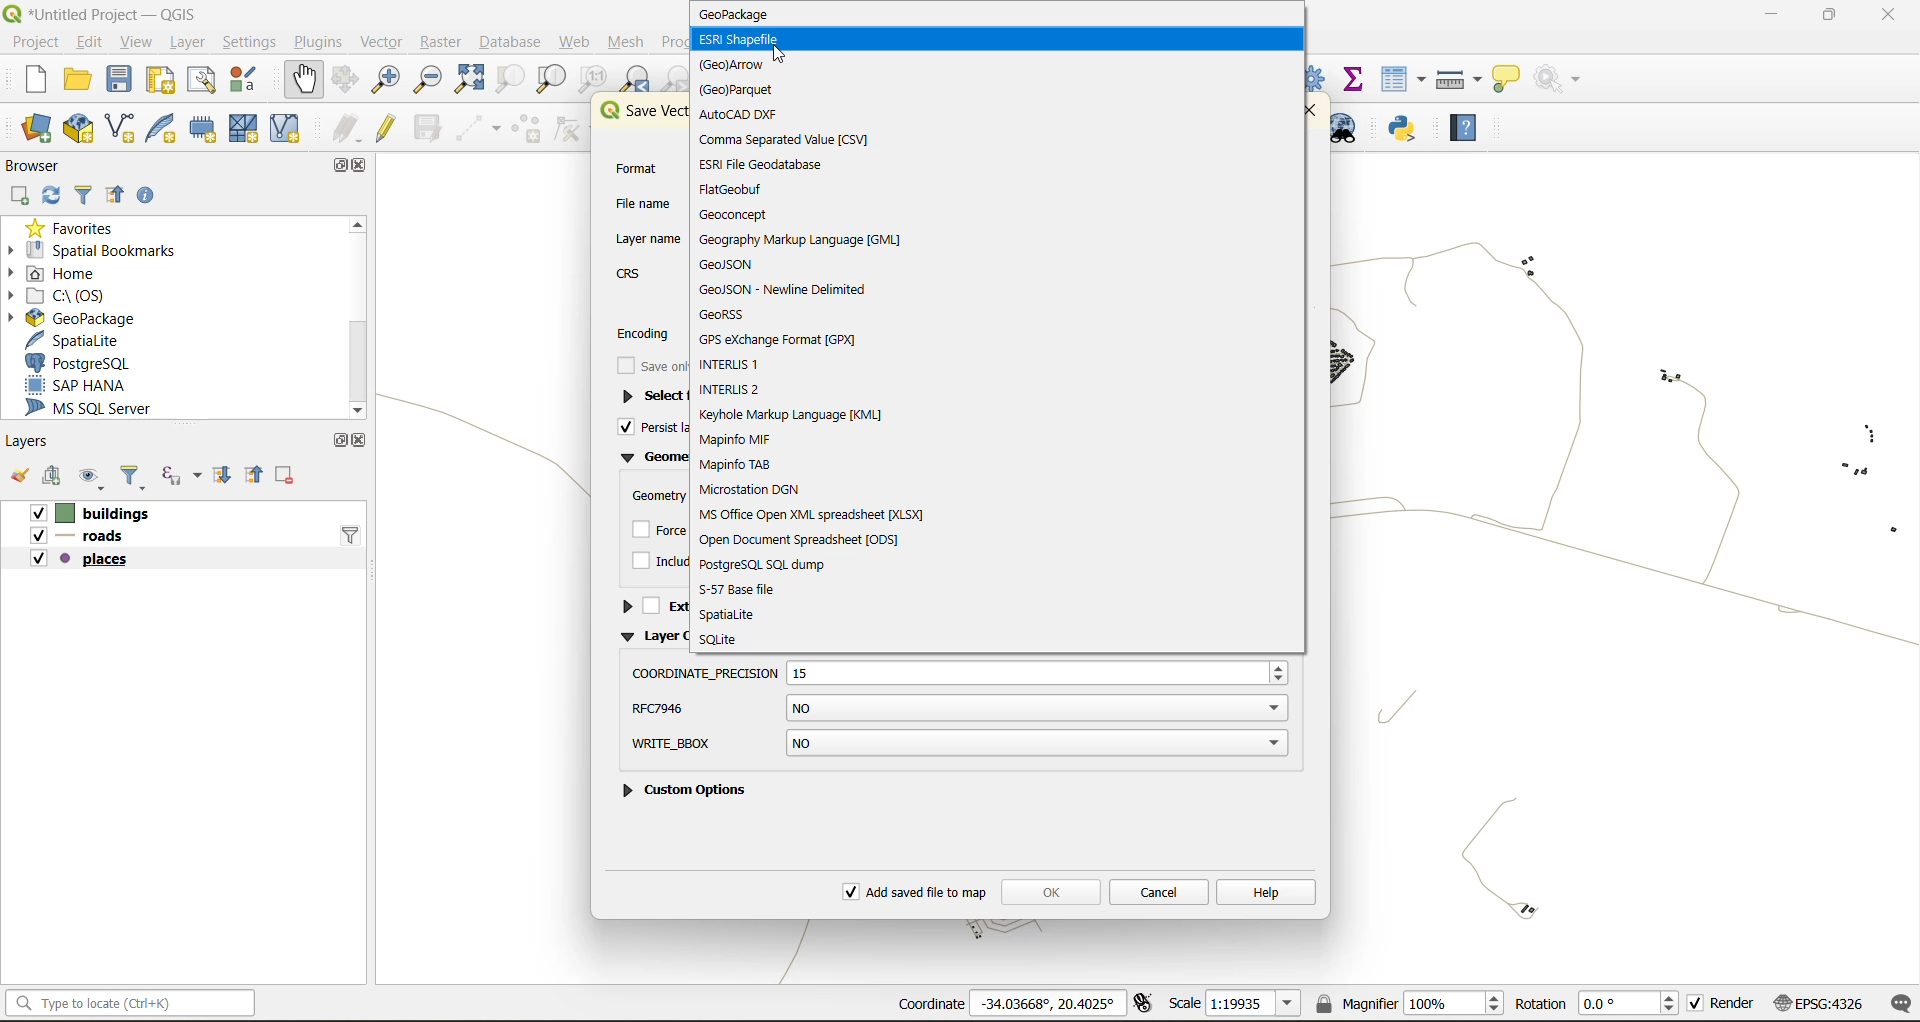 This screenshot has height=1022, width=1920. Describe the element at coordinates (1009, 1003) in the screenshot. I see `coordinates` at that location.